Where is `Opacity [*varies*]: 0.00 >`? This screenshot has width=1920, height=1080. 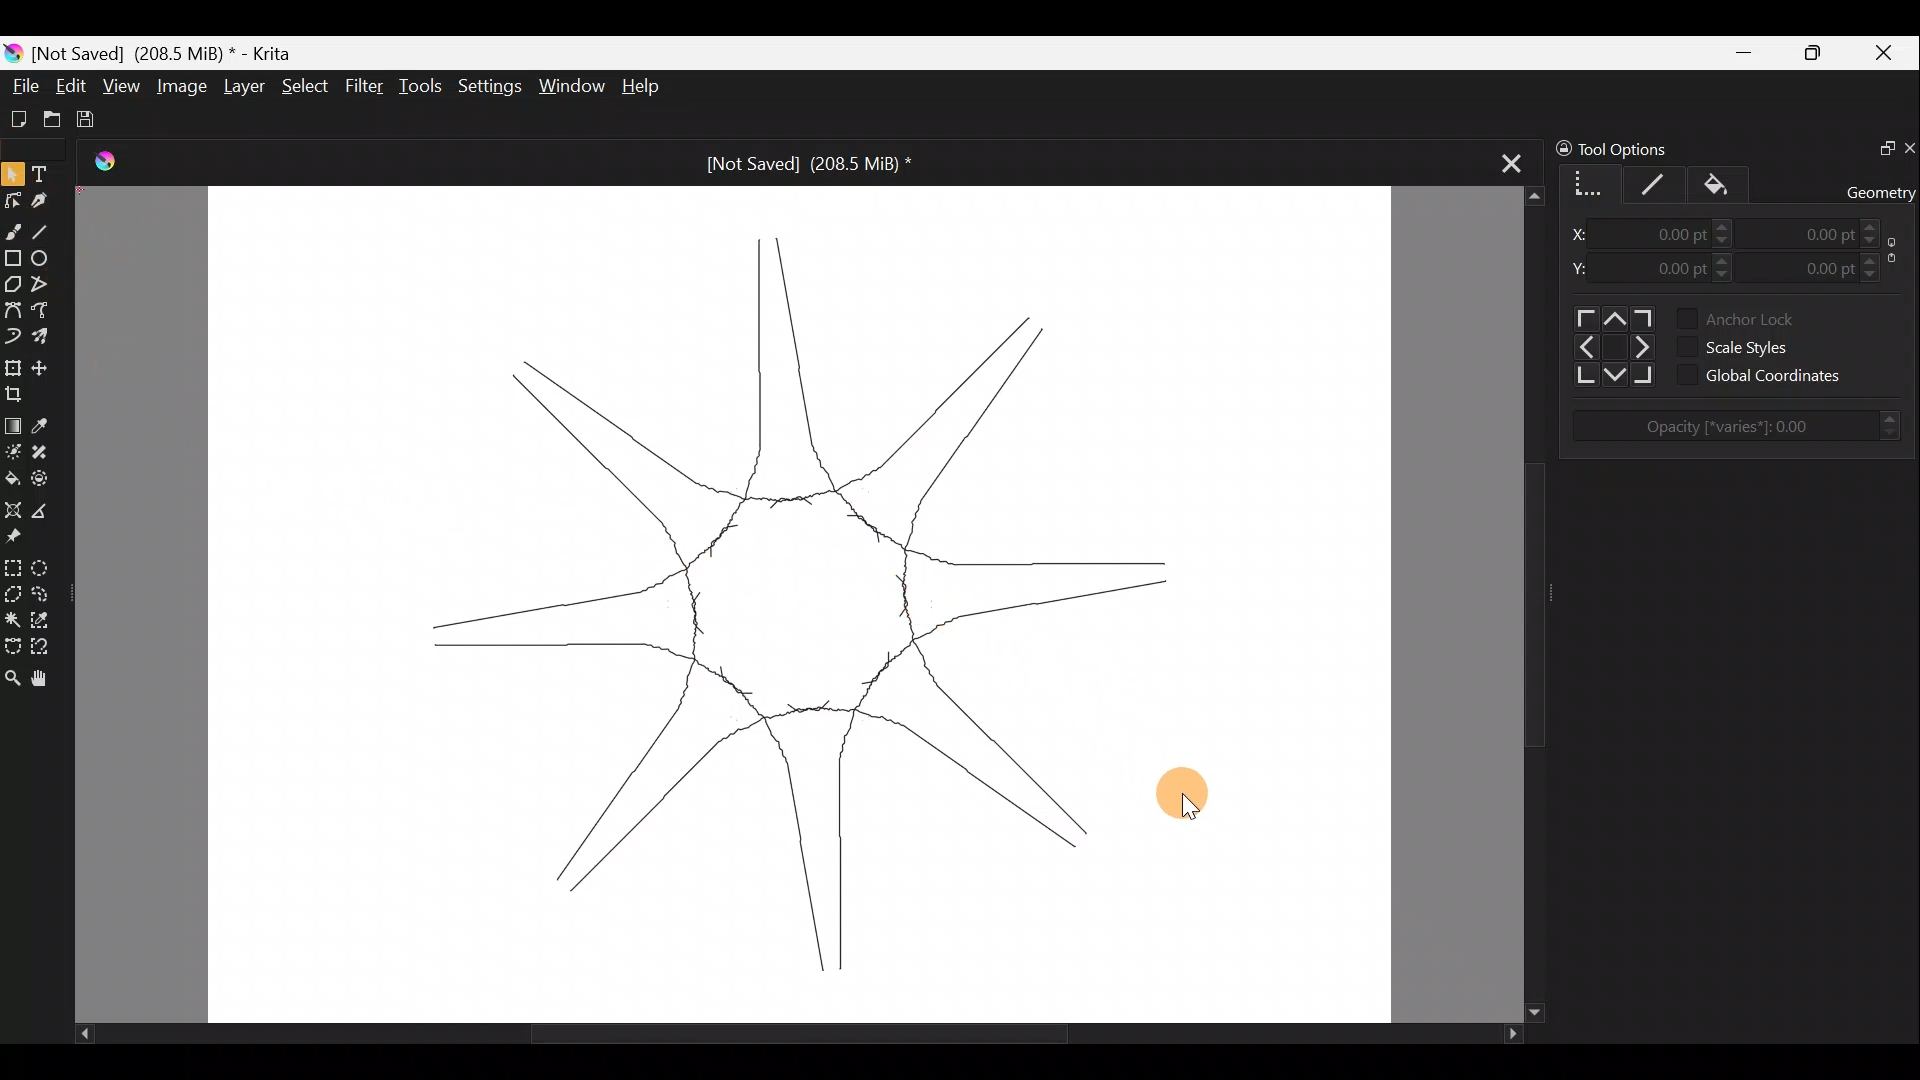
Opacity [*varies*]: 0.00 > is located at coordinates (1745, 426).